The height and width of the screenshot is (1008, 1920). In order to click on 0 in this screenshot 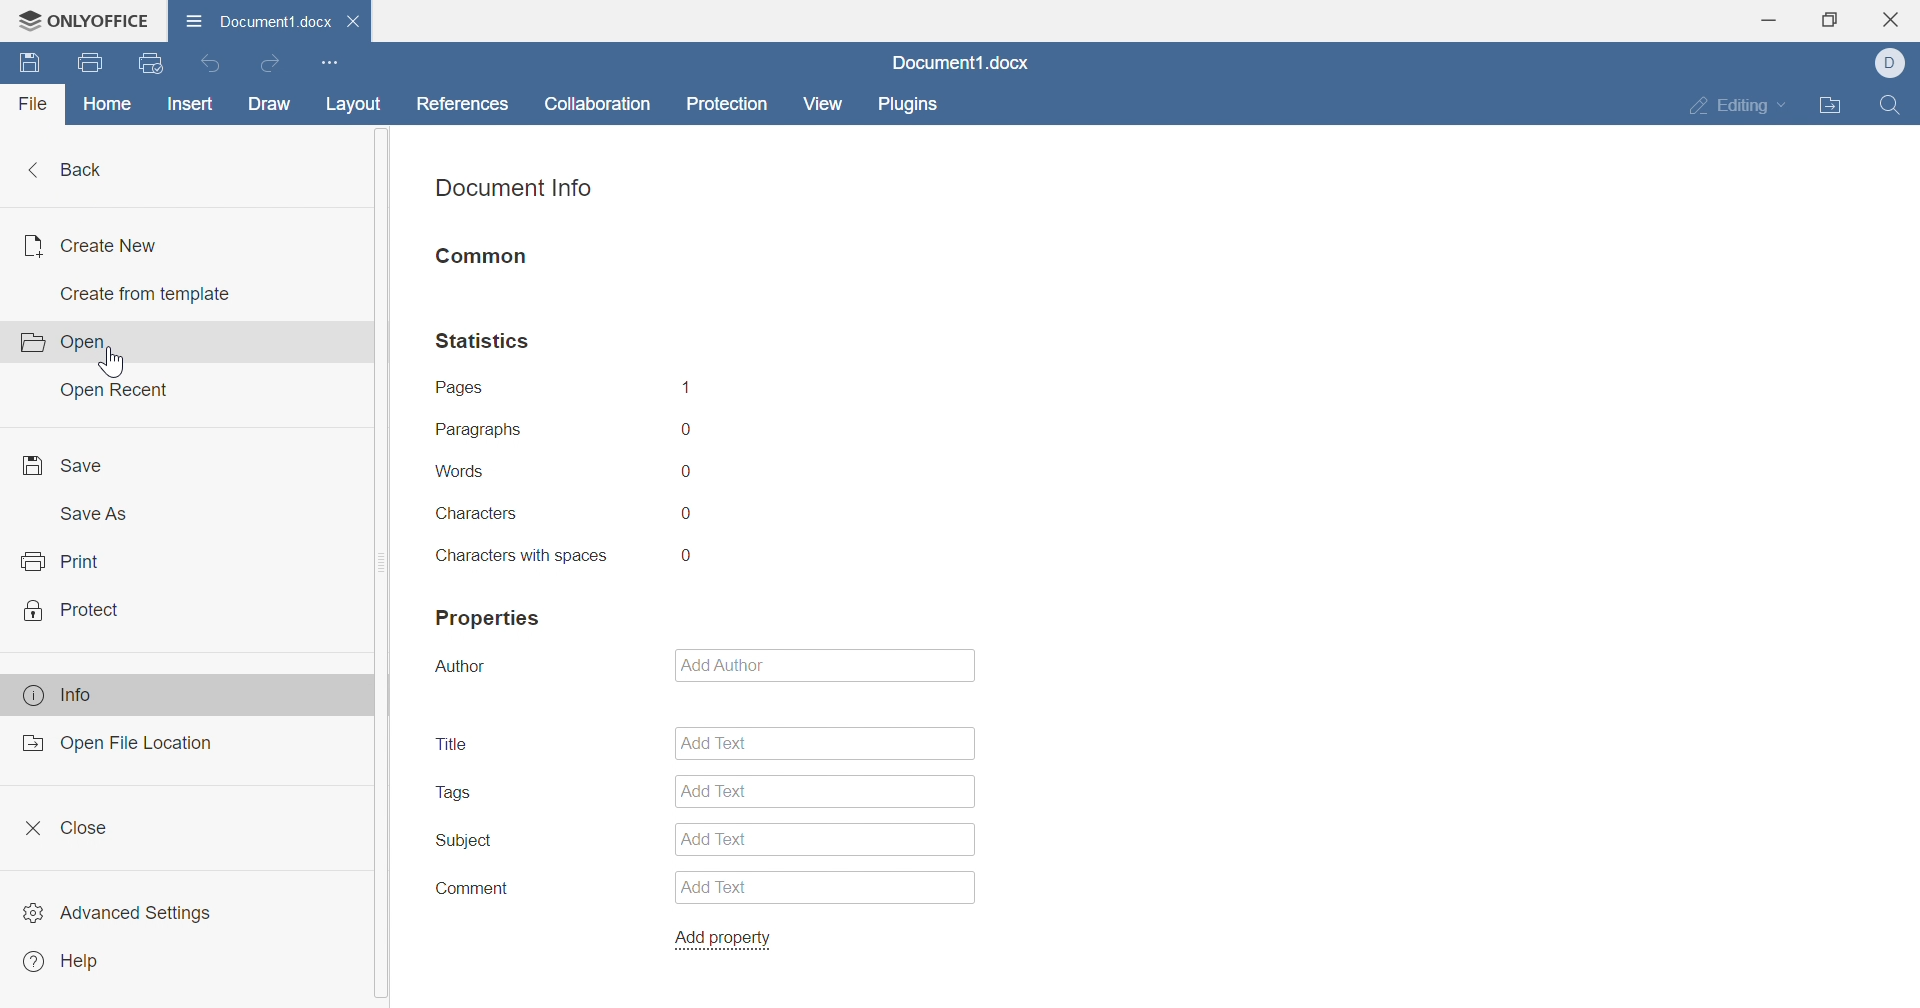, I will do `click(685, 469)`.